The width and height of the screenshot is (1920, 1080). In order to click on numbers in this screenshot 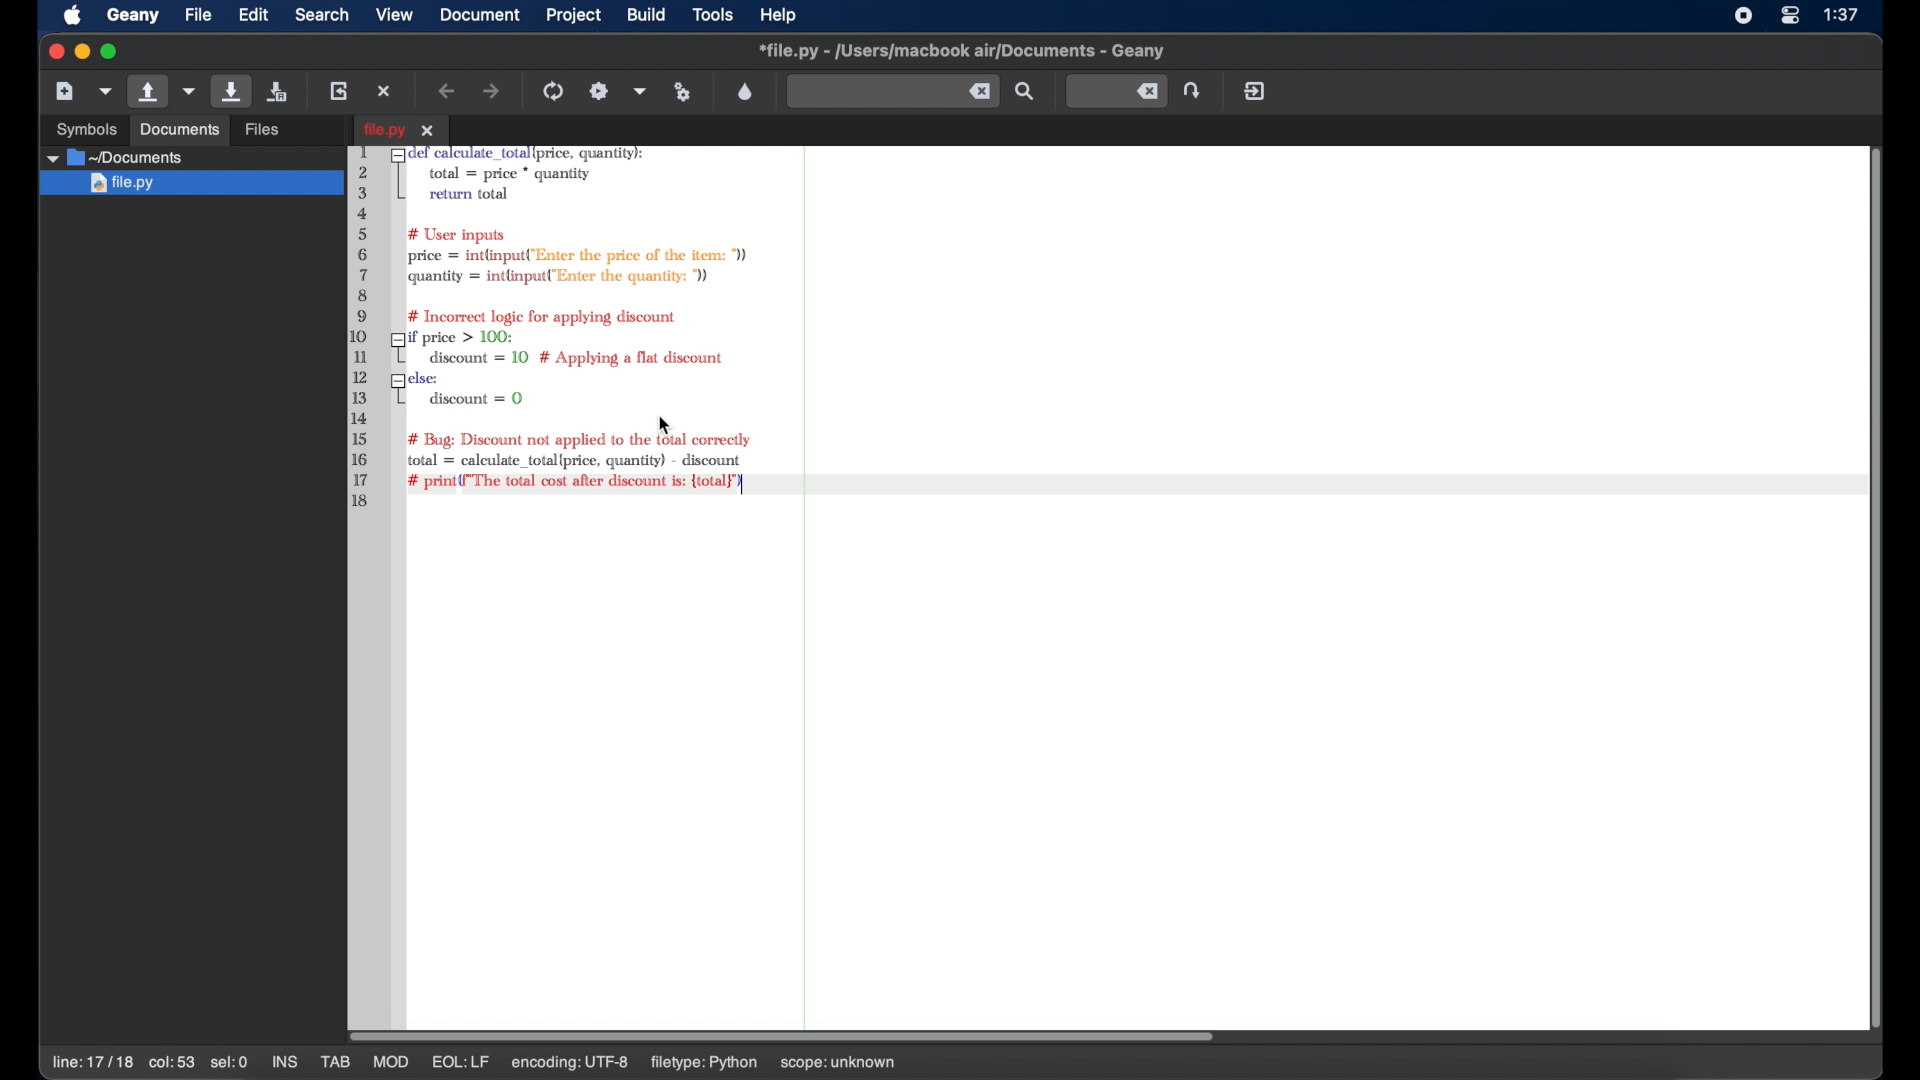, I will do `click(364, 332)`.